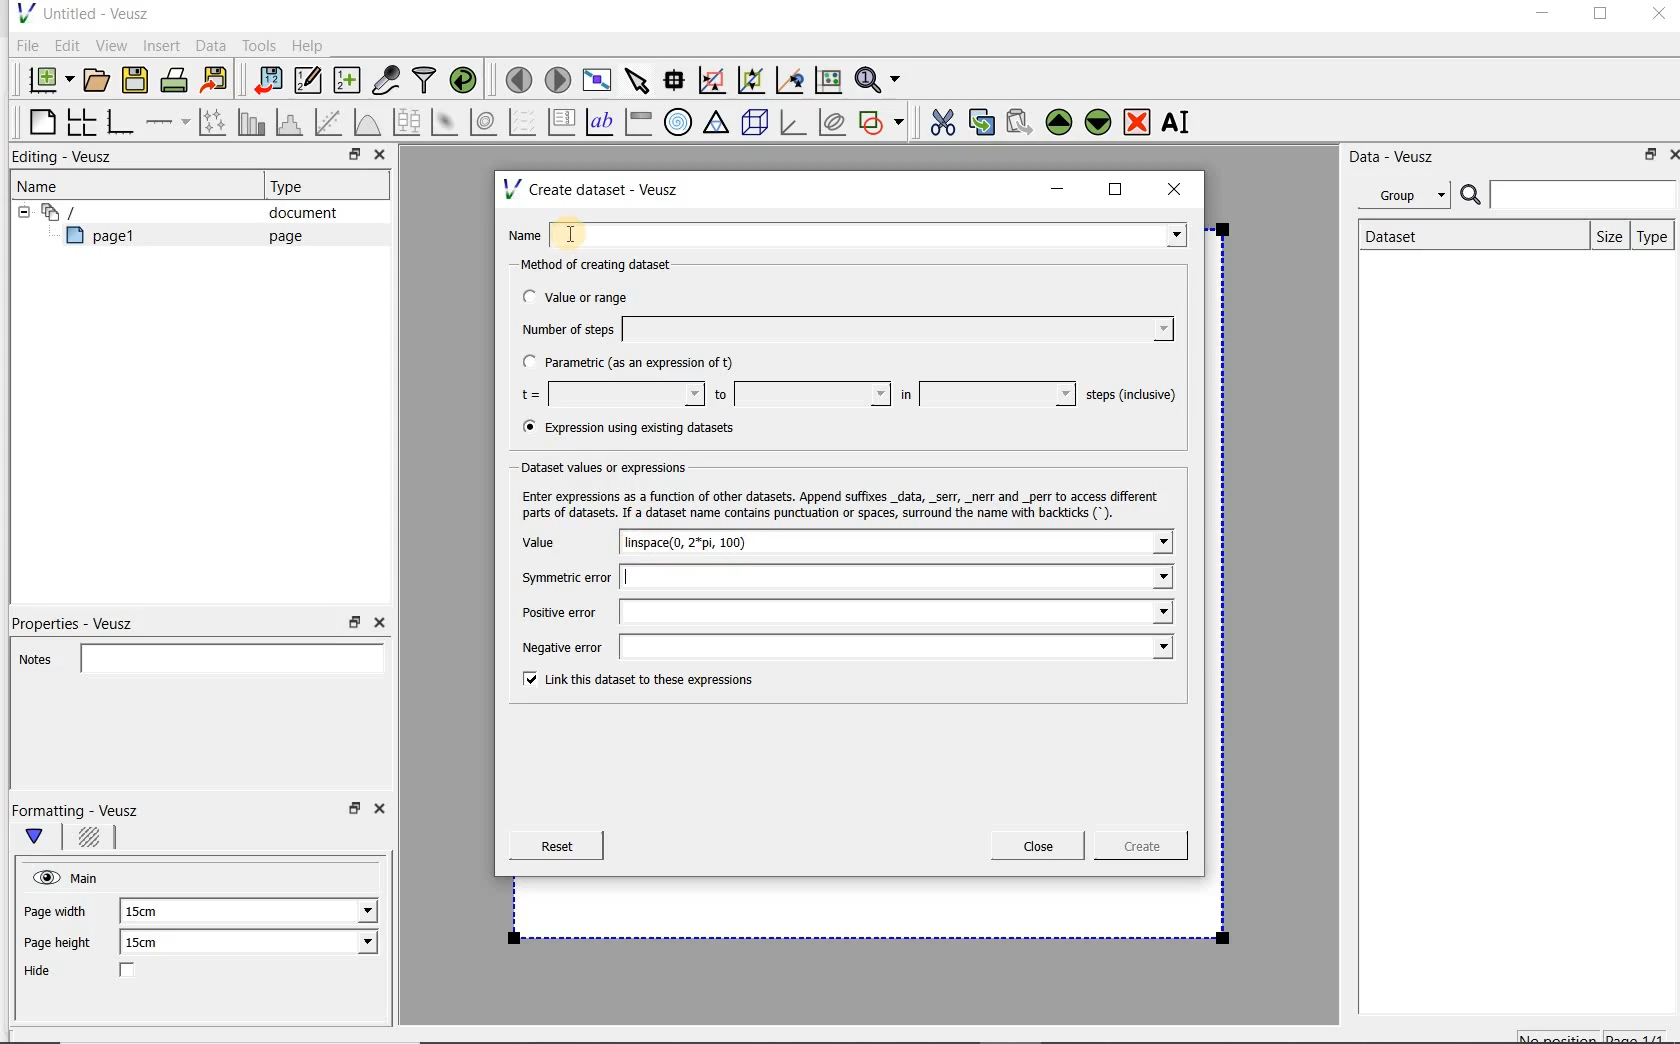 The height and width of the screenshot is (1044, 1680). Describe the element at coordinates (309, 81) in the screenshot. I see `Edit and enter new datasets` at that location.